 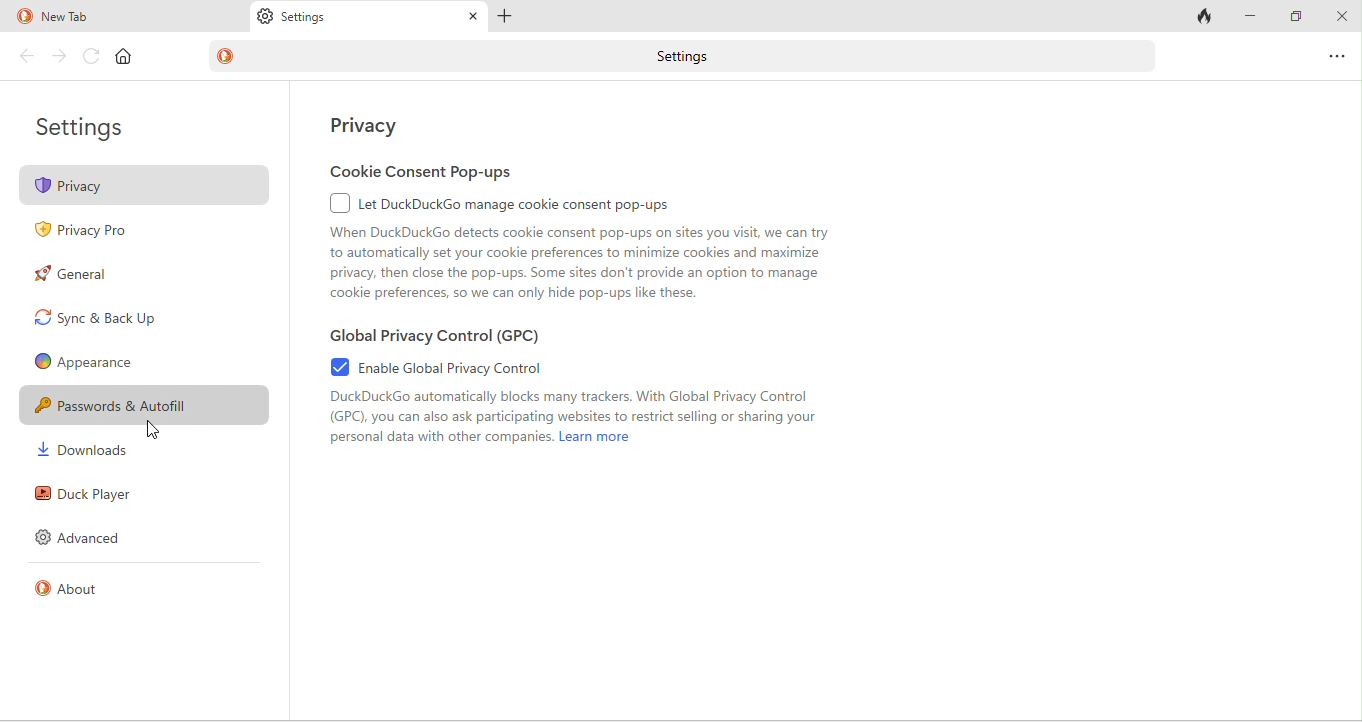 What do you see at coordinates (436, 336) in the screenshot?
I see `global privacy control (gpc)` at bounding box center [436, 336].